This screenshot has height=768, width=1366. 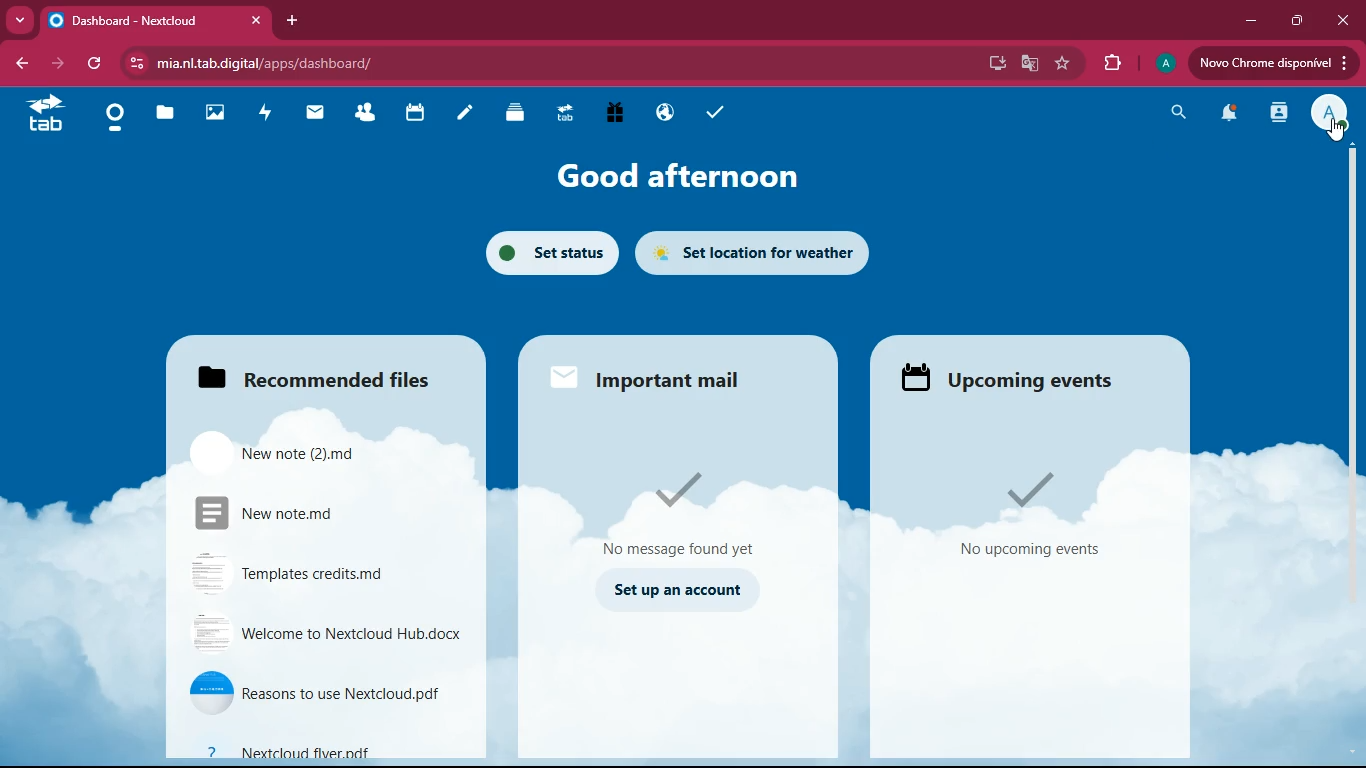 What do you see at coordinates (271, 117) in the screenshot?
I see `activity` at bounding box center [271, 117].